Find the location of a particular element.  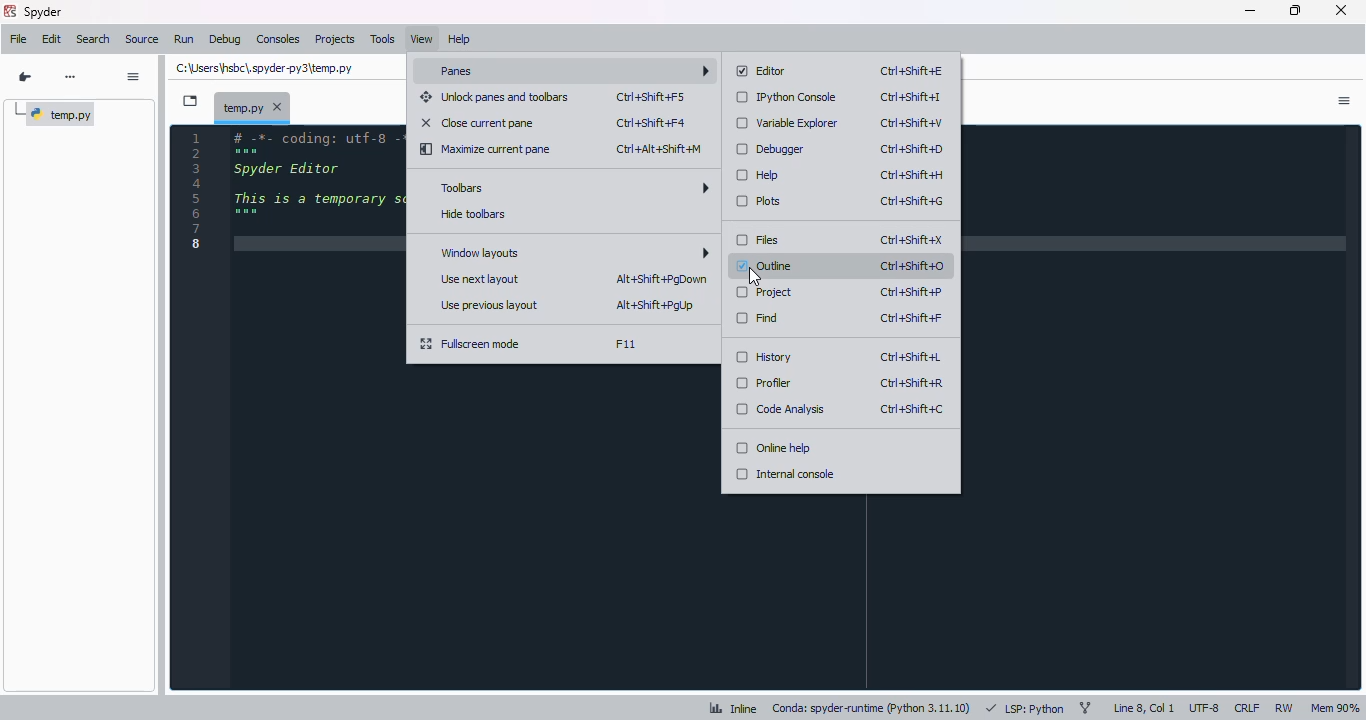

online help is located at coordinates (773, 447).